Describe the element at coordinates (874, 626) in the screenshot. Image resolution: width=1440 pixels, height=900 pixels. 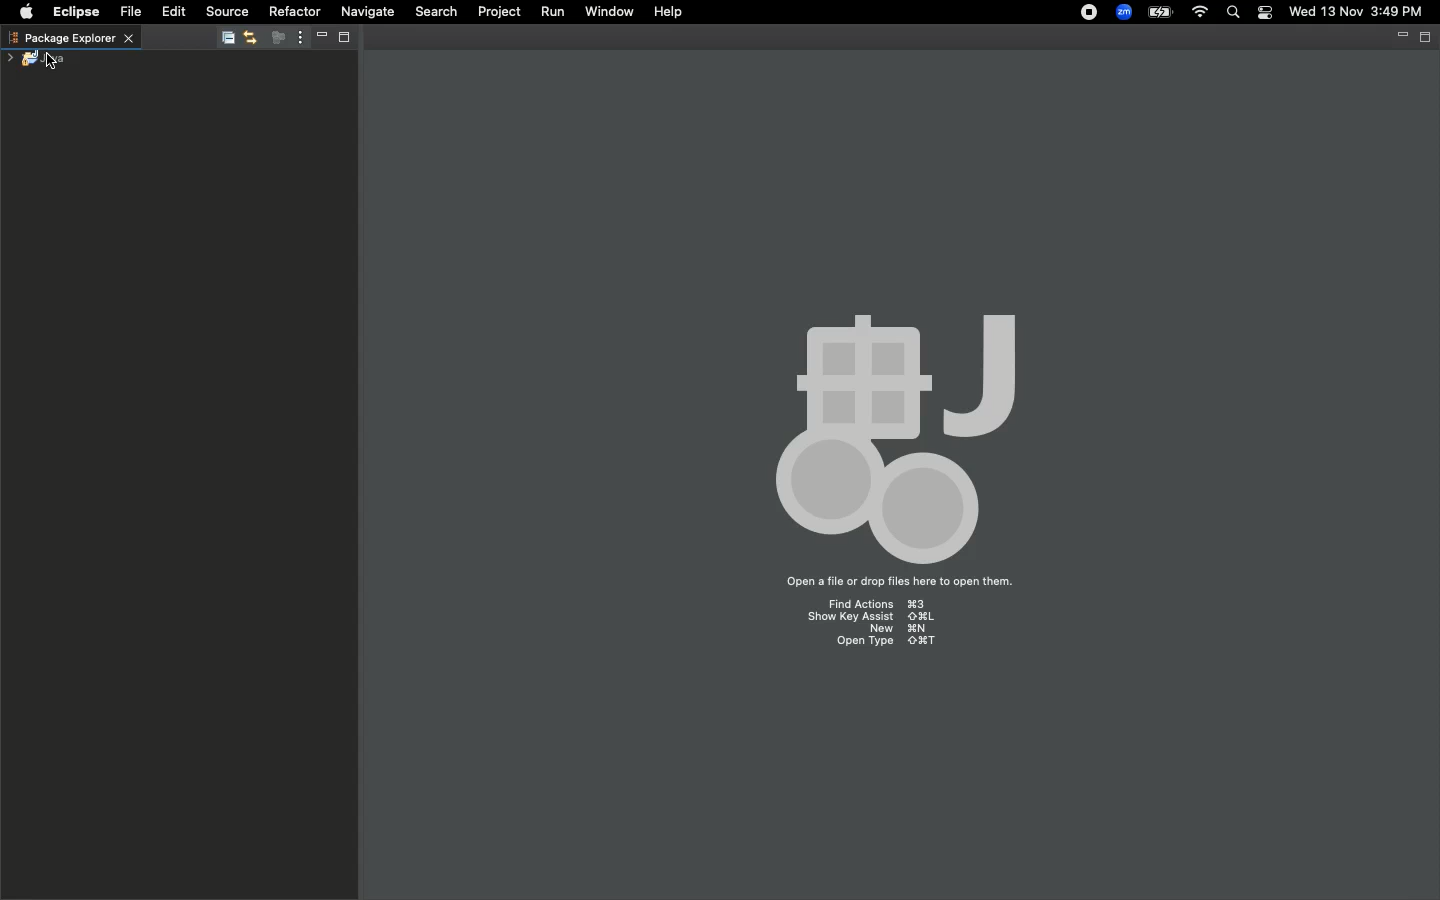
I see `Find action ⌘3 Show Key assist ⇧⌘L New ⌘N Open Type ⇧⌘T` at that location.